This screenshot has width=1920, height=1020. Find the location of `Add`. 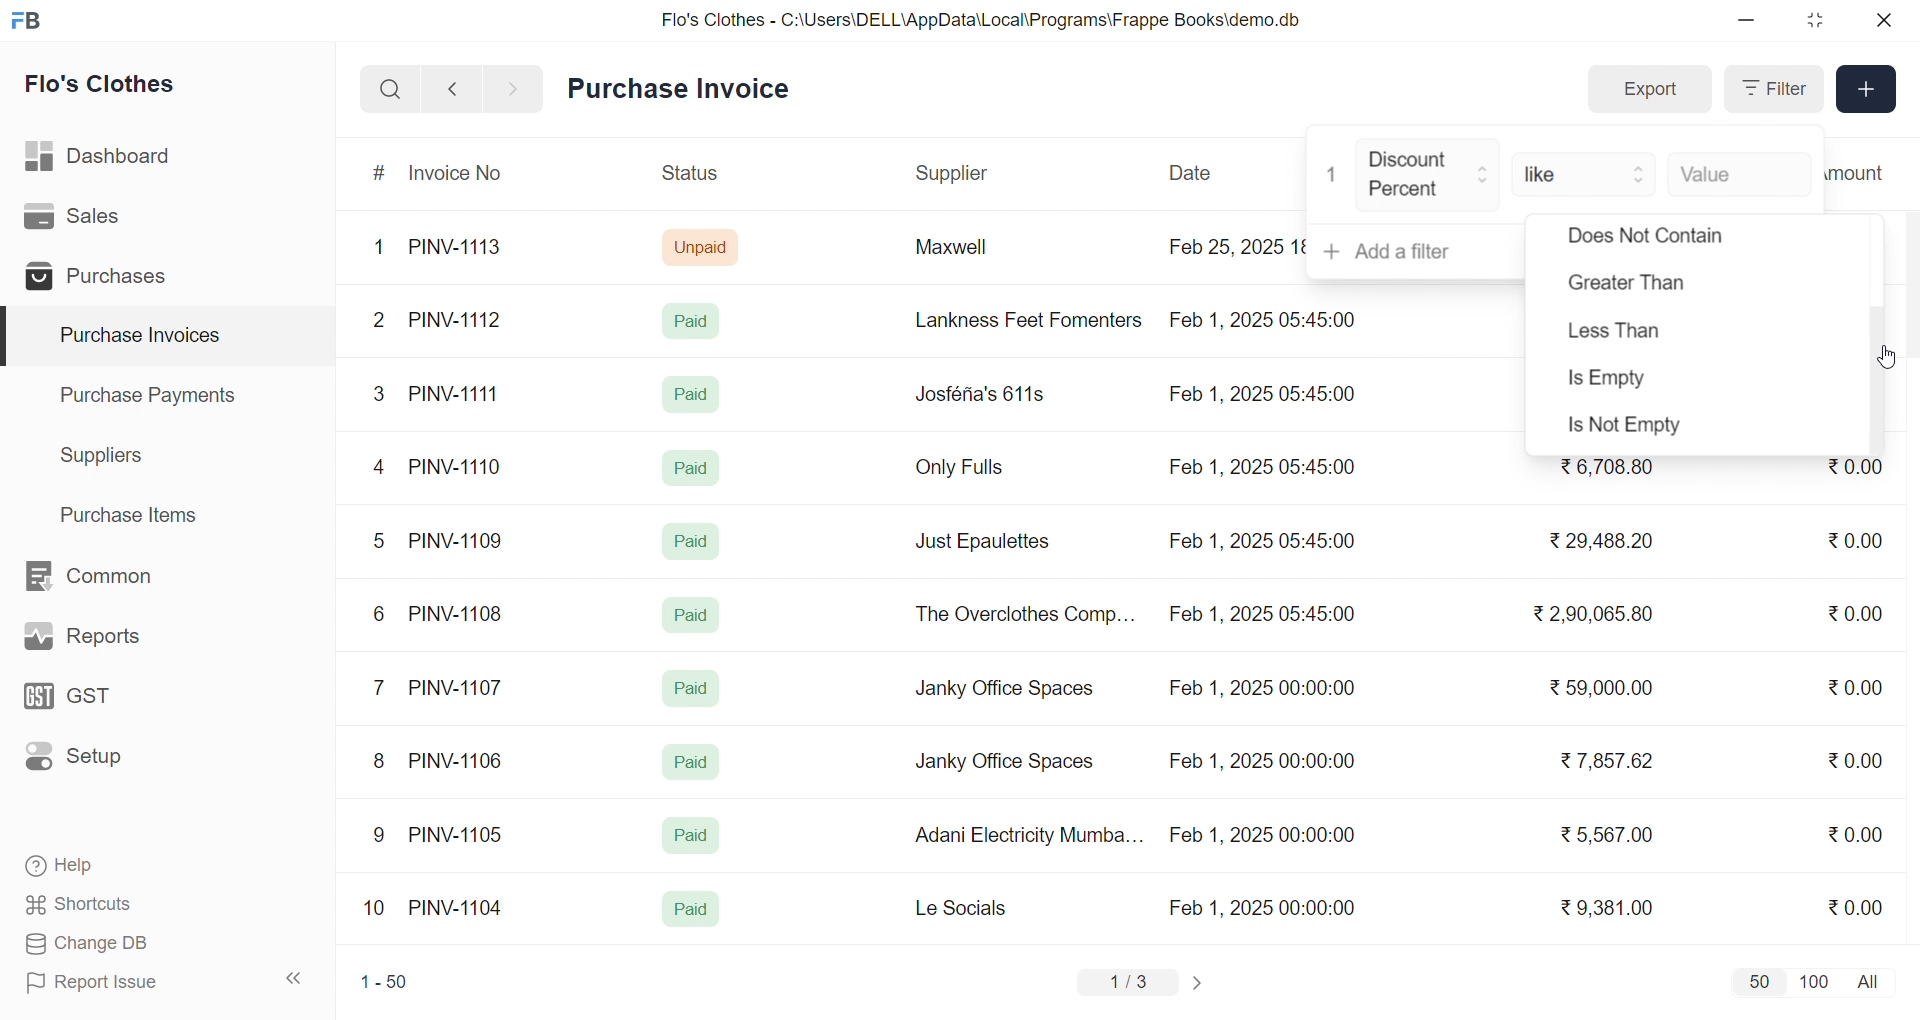

Add is located at coordinates (1867, 90).